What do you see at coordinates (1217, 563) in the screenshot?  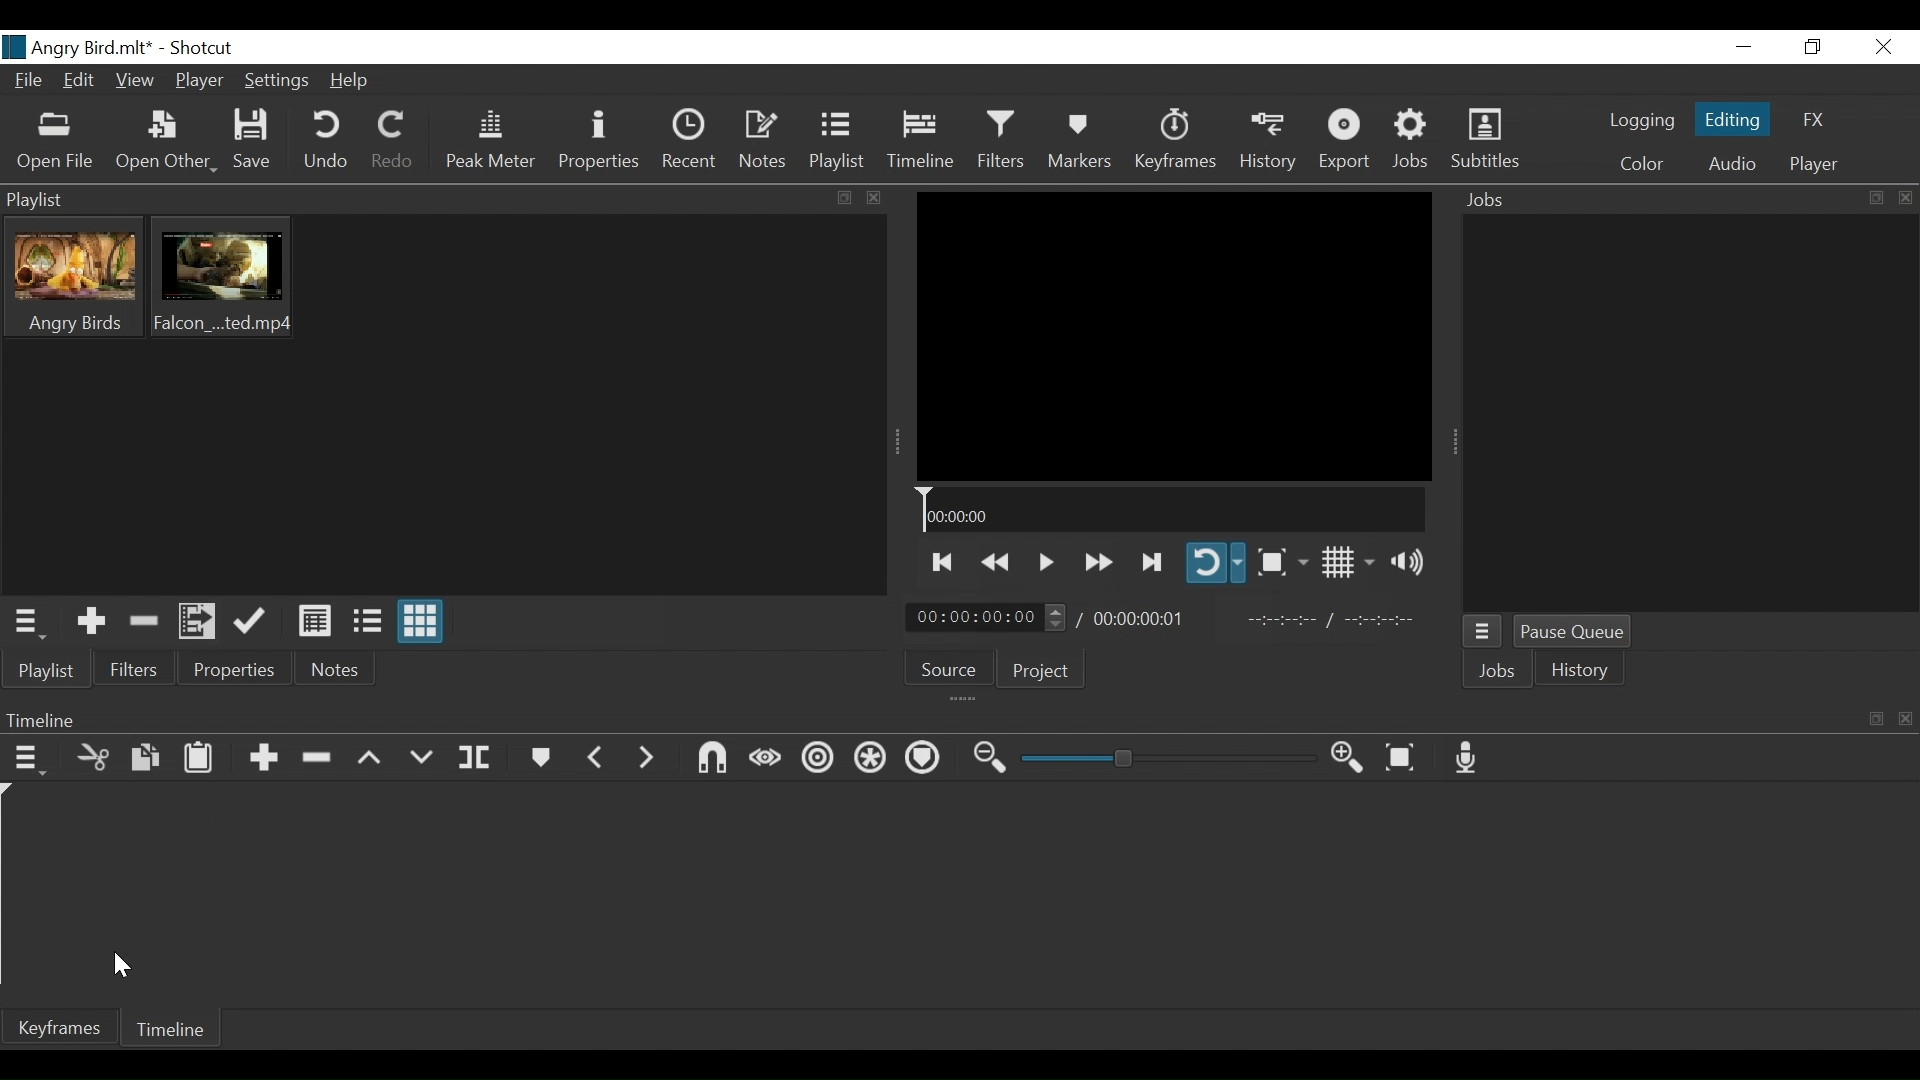 I see `Toggle player looping` at bounding box center [1217, 563].